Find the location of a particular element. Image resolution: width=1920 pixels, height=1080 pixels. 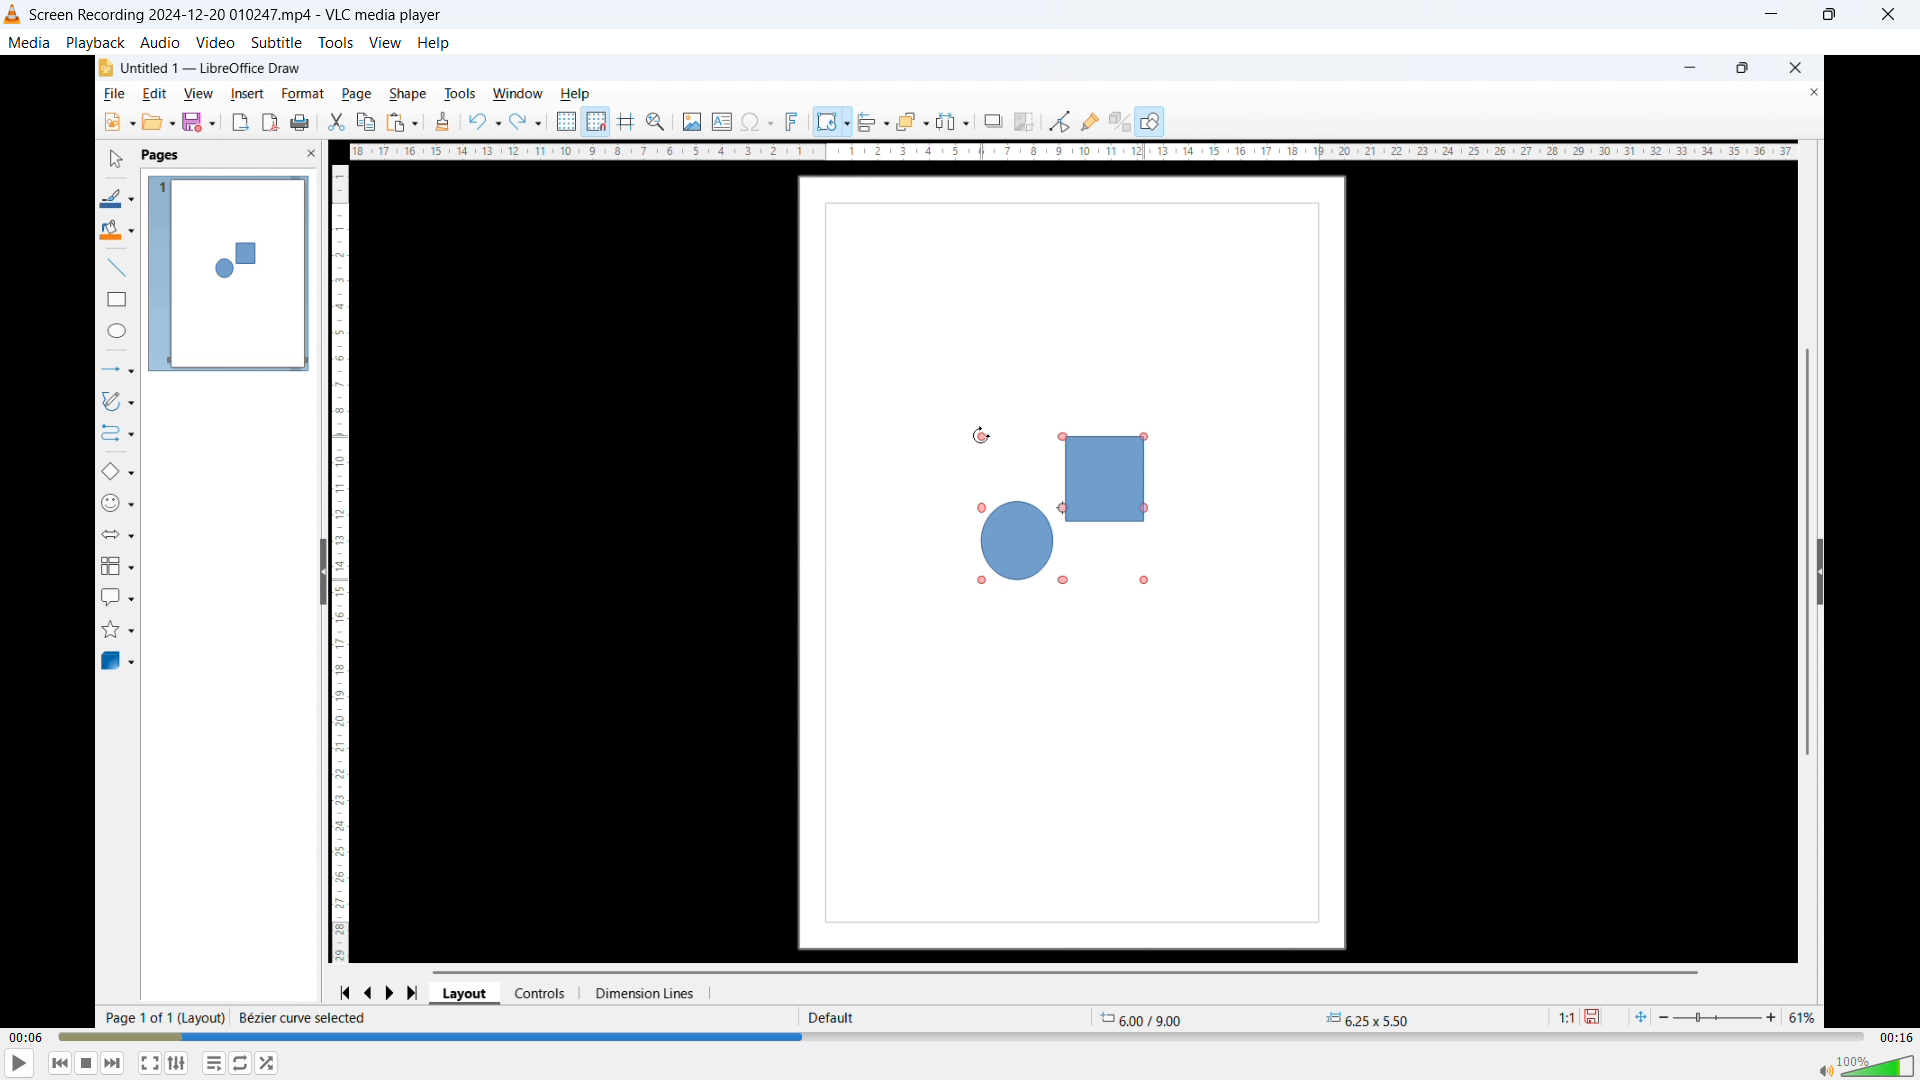

Backward or previous media  is located at coordinates (59, 1063).